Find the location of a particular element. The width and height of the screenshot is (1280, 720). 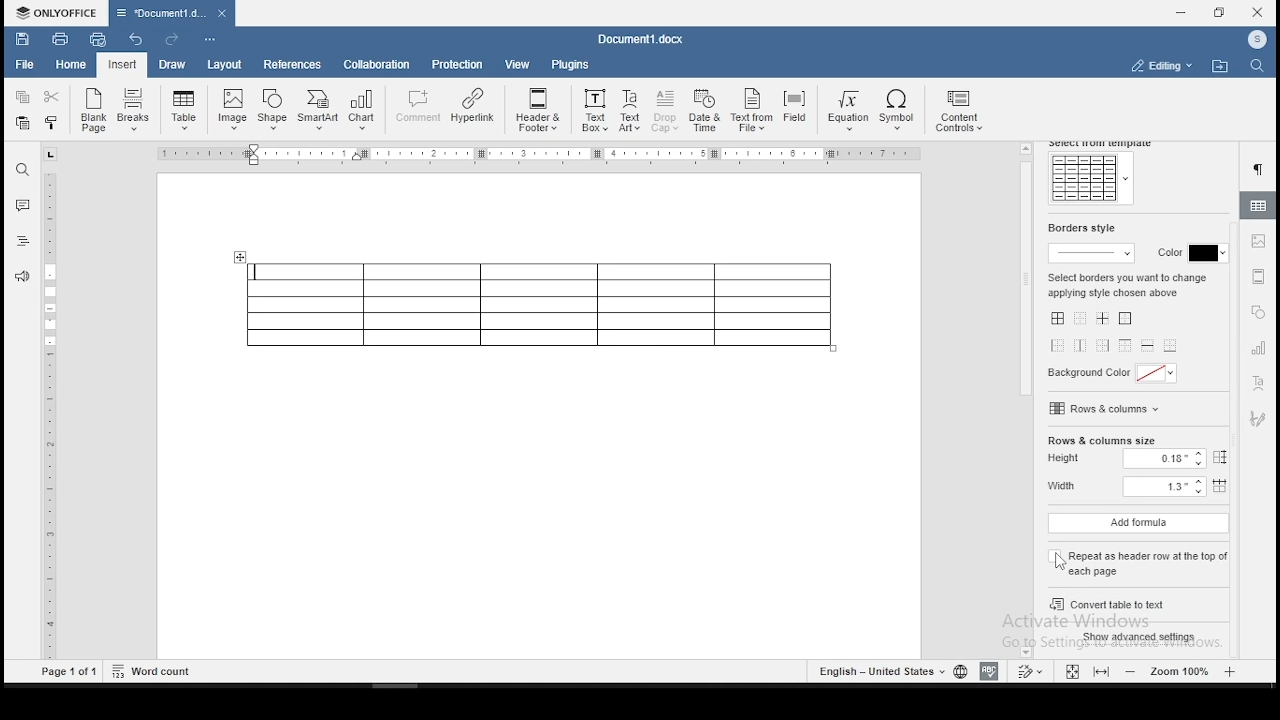

add formula is located at coordinates (1138, 524).